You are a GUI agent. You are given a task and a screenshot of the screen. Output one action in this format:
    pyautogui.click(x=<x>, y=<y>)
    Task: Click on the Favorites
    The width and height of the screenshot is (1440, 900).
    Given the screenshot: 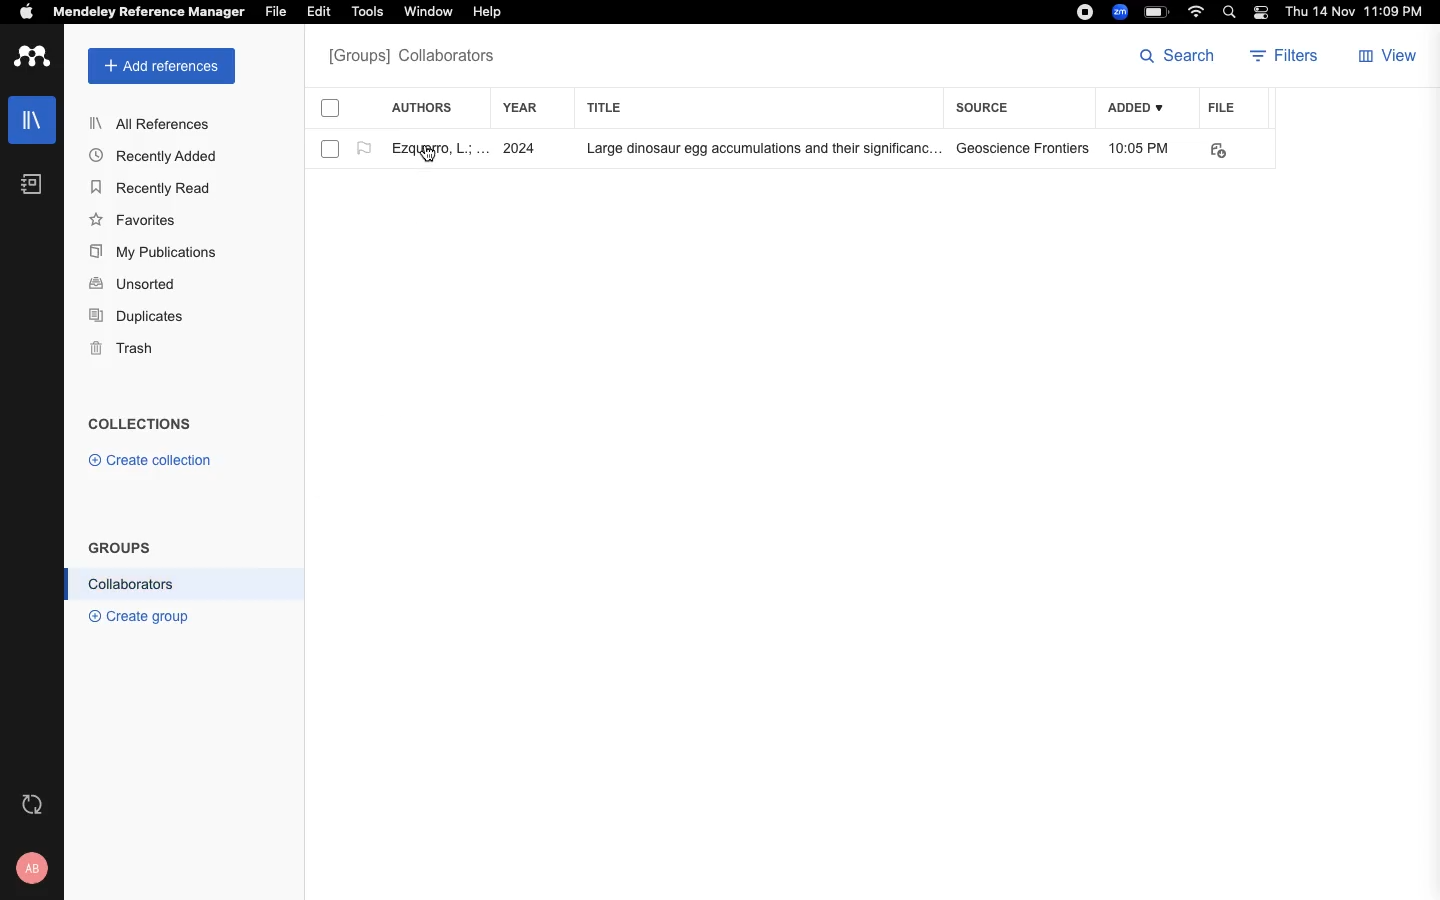 What is the action you would take?
    pyautogui.click(x=137, y=219)
    